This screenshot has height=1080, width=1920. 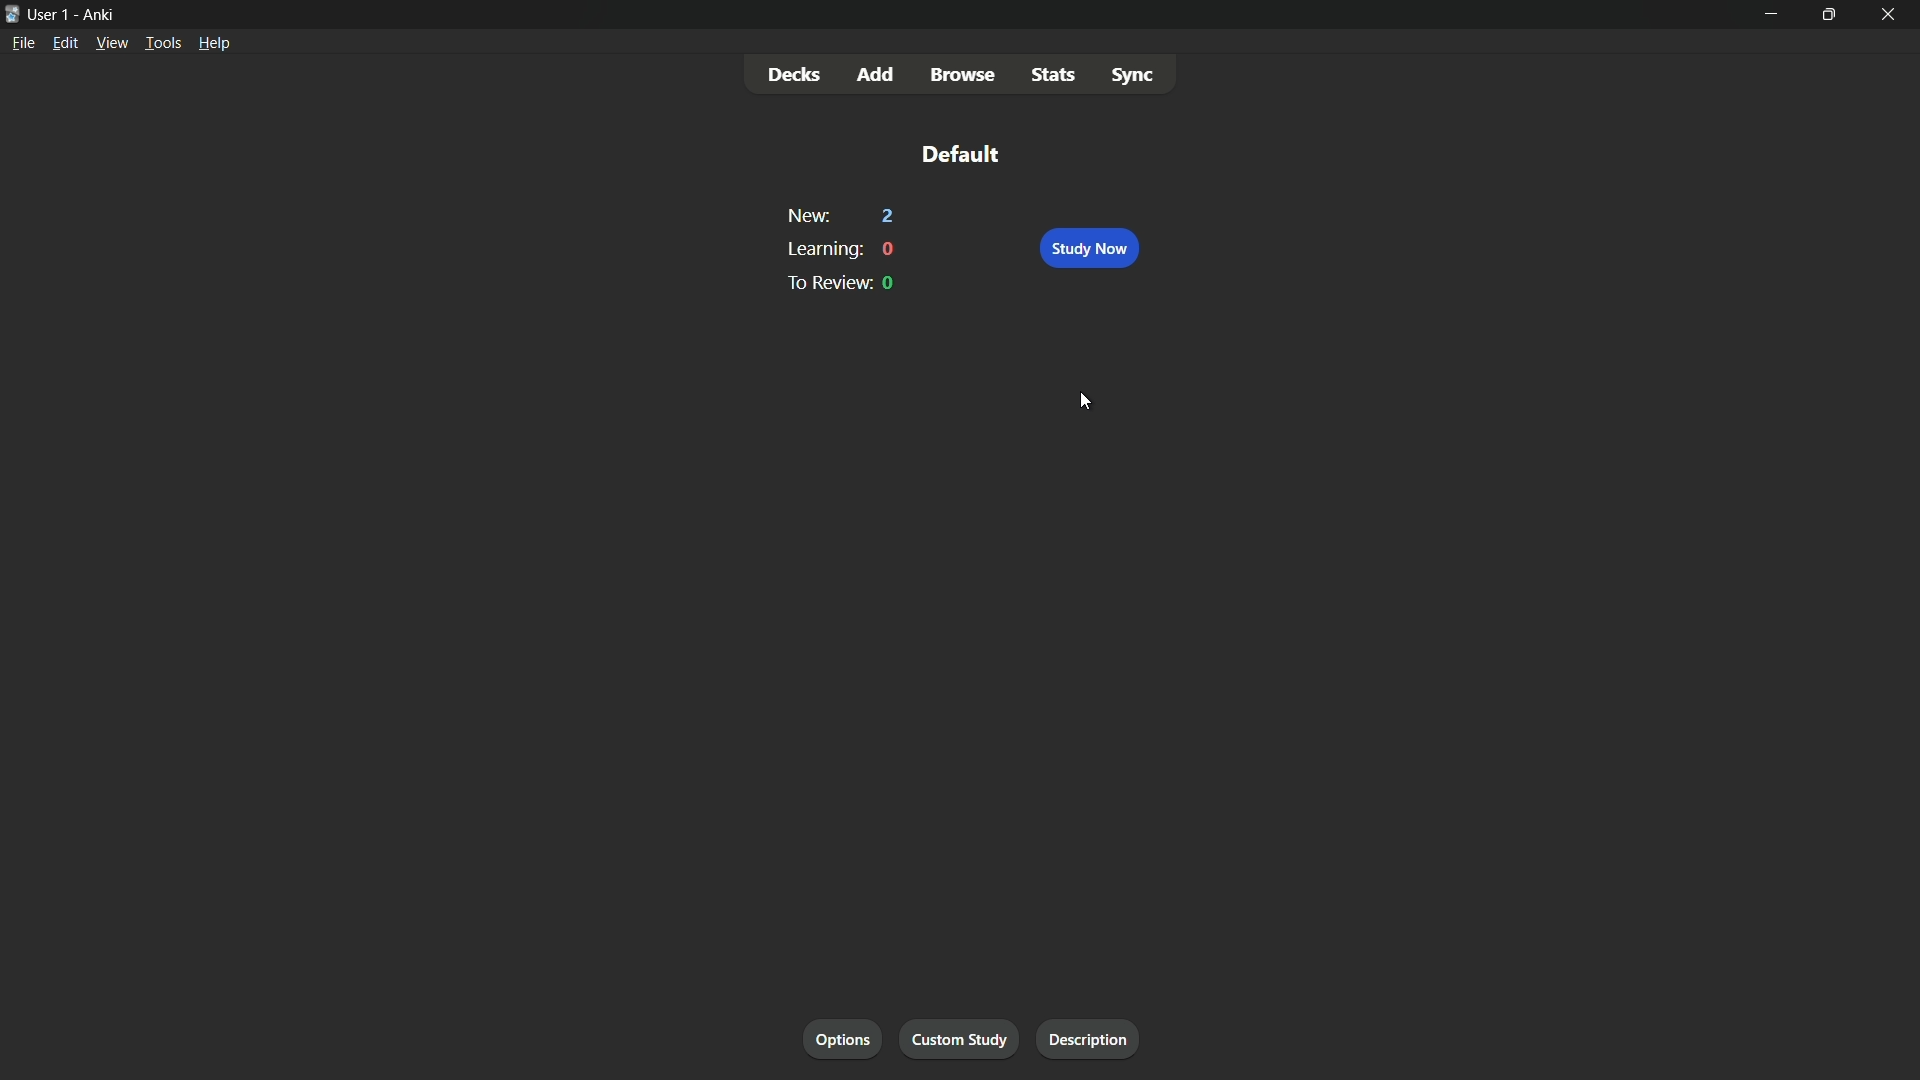 I want to click on help menu, so click(x=214, y=45).